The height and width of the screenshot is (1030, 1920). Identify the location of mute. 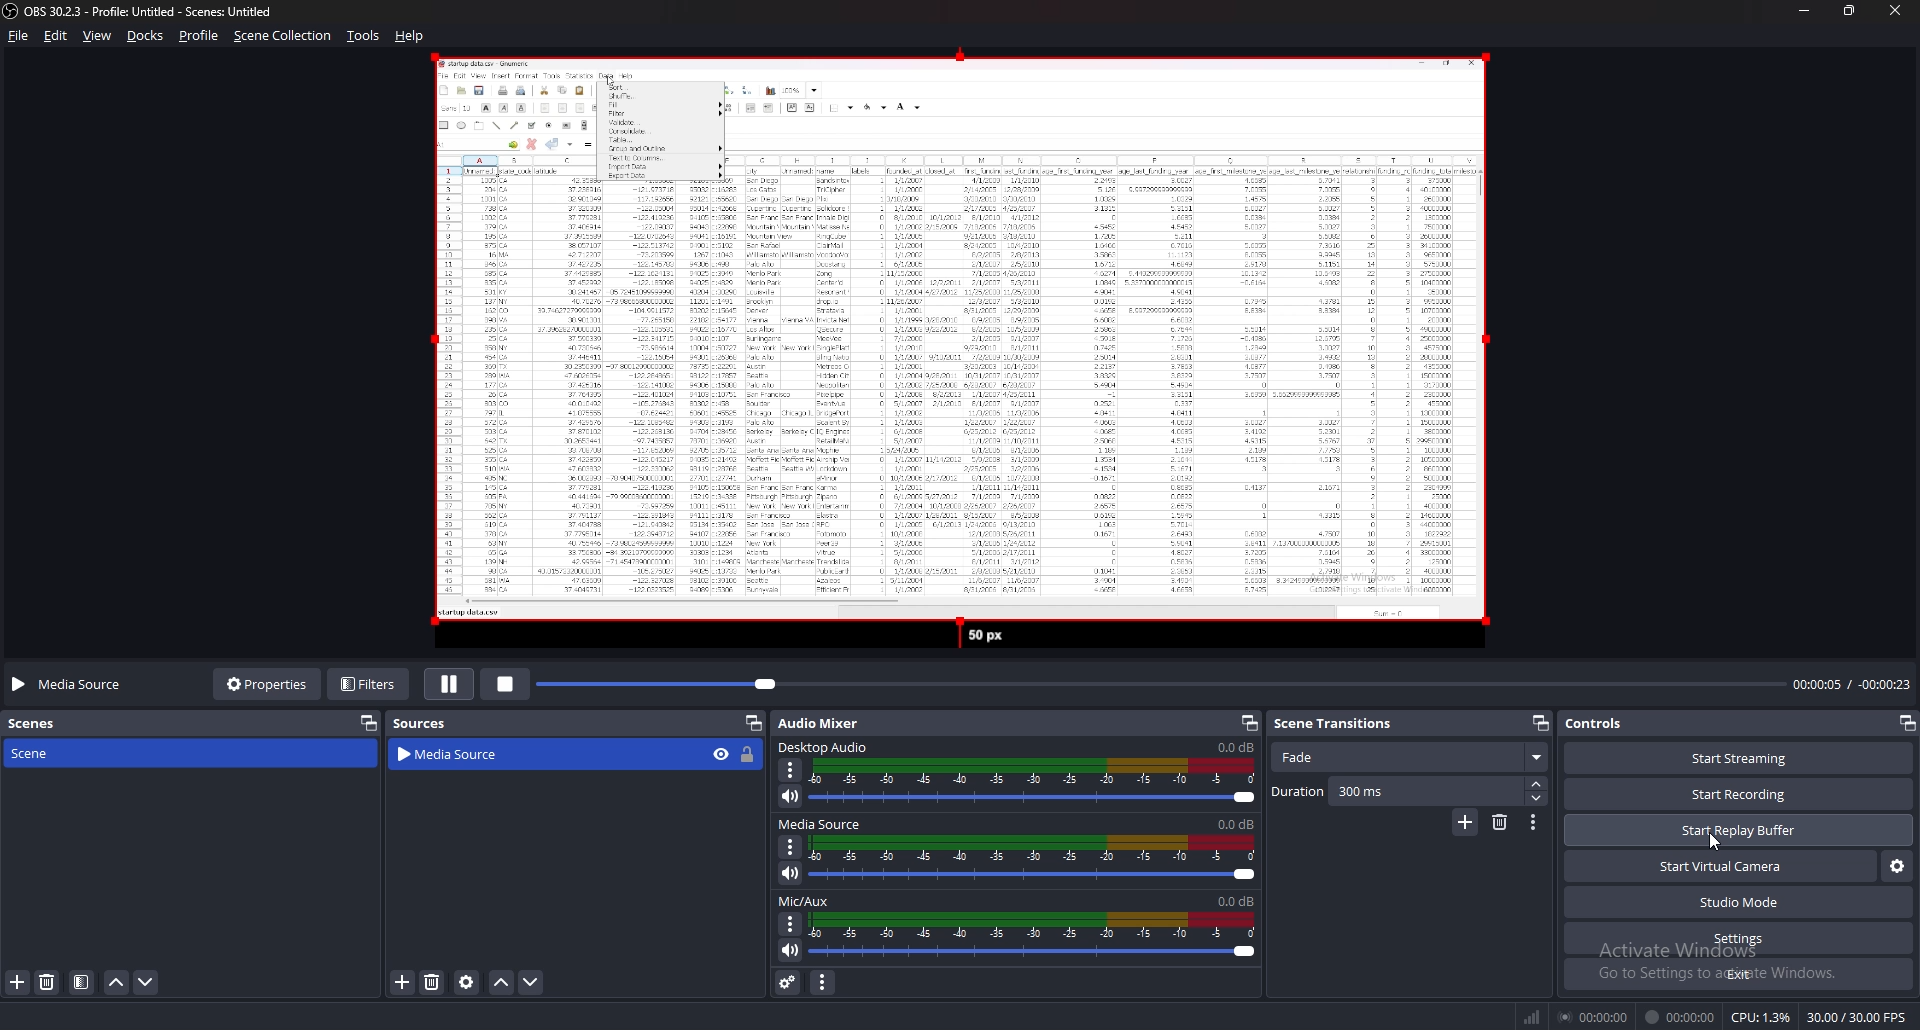
(791, 797).